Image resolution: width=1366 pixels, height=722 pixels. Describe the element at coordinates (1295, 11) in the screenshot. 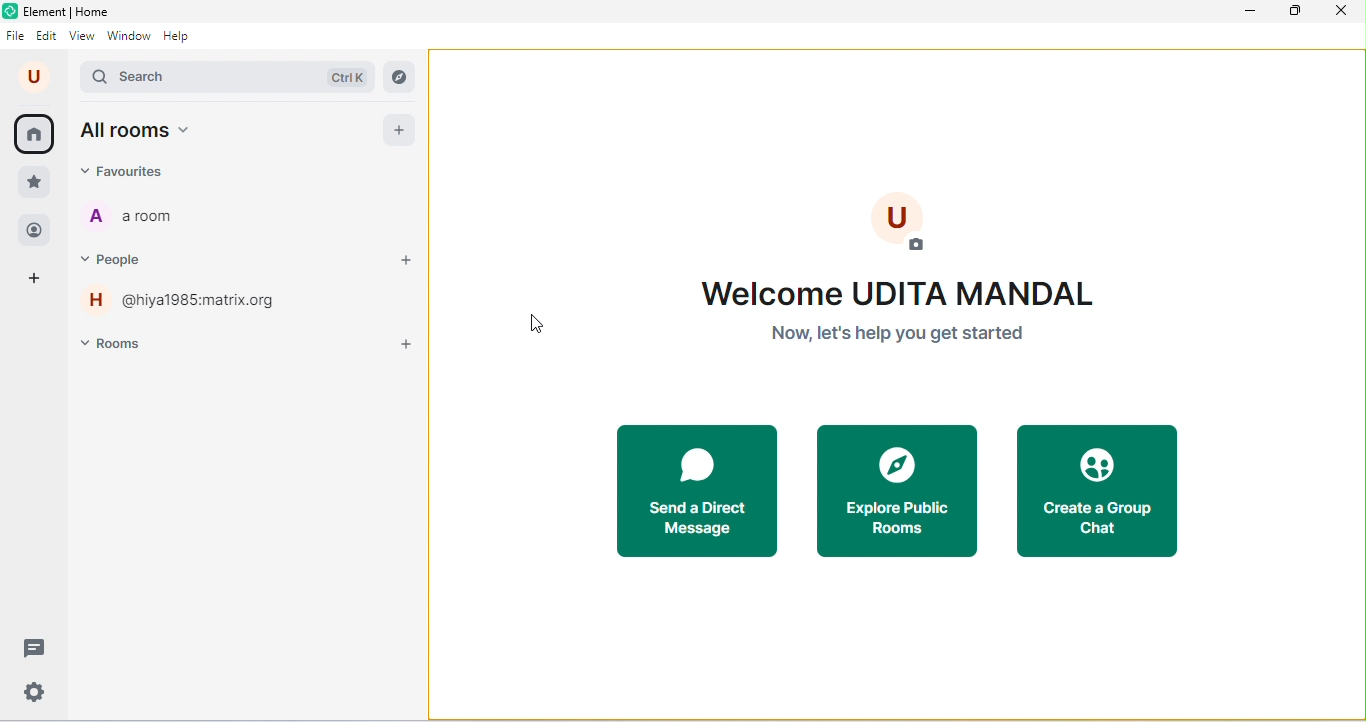

I see `maximize` at that location.